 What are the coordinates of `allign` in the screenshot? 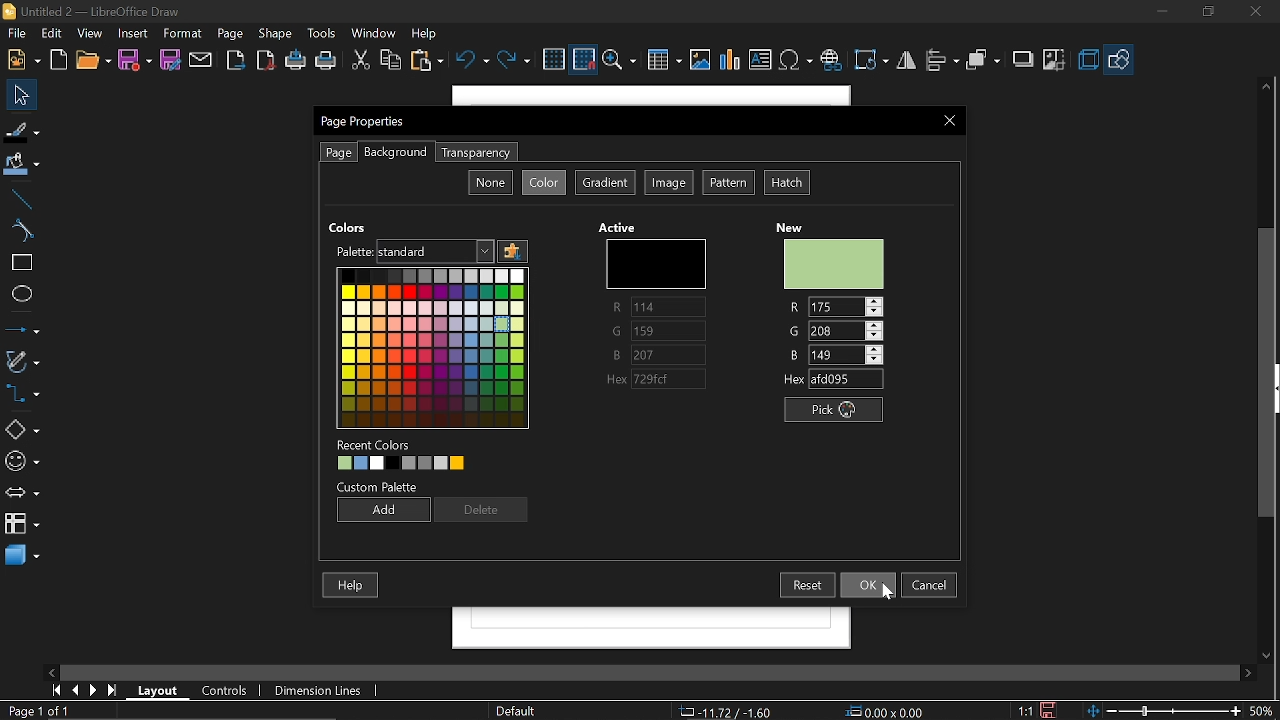 It's located at (942, 62).